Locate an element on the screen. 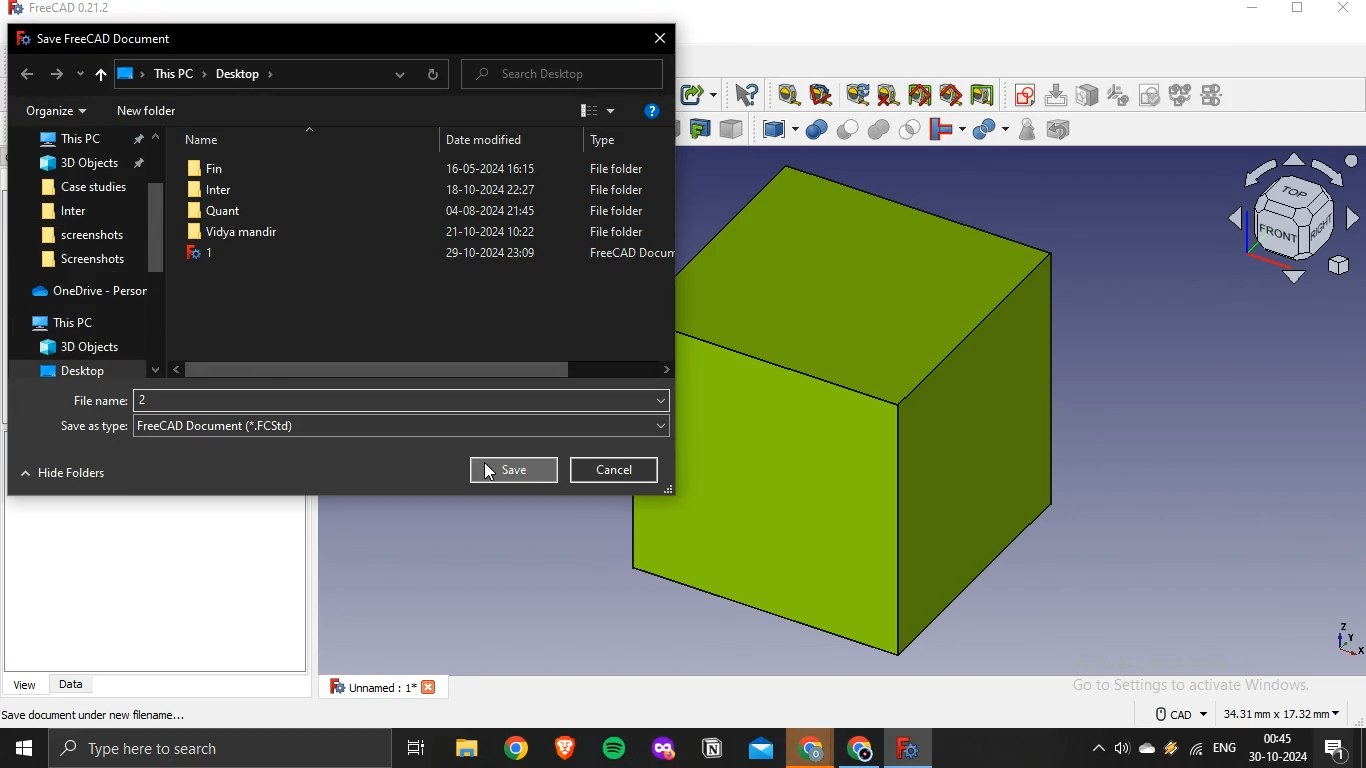 This screenshot has width=1366, height=768. time and date is located at coordinates (1277, 751).